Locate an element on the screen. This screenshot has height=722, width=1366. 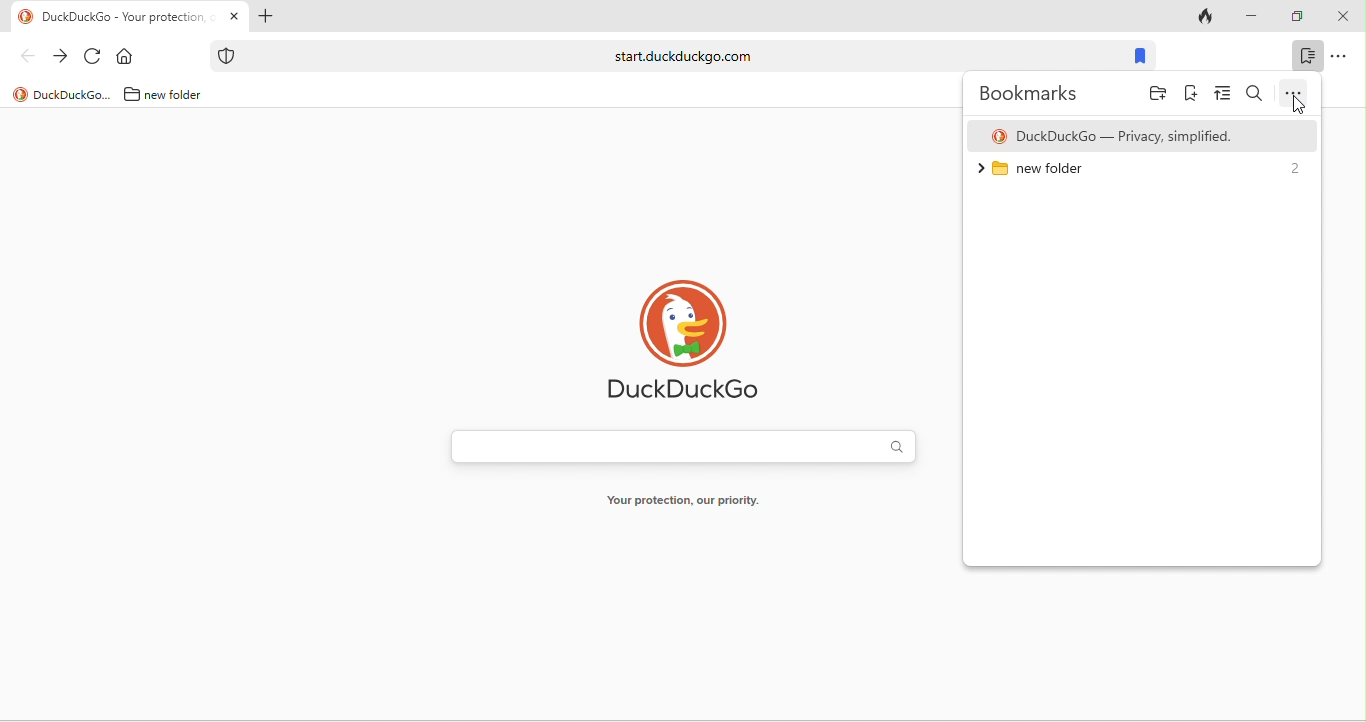
2 is located at coordinates (1293, 167).